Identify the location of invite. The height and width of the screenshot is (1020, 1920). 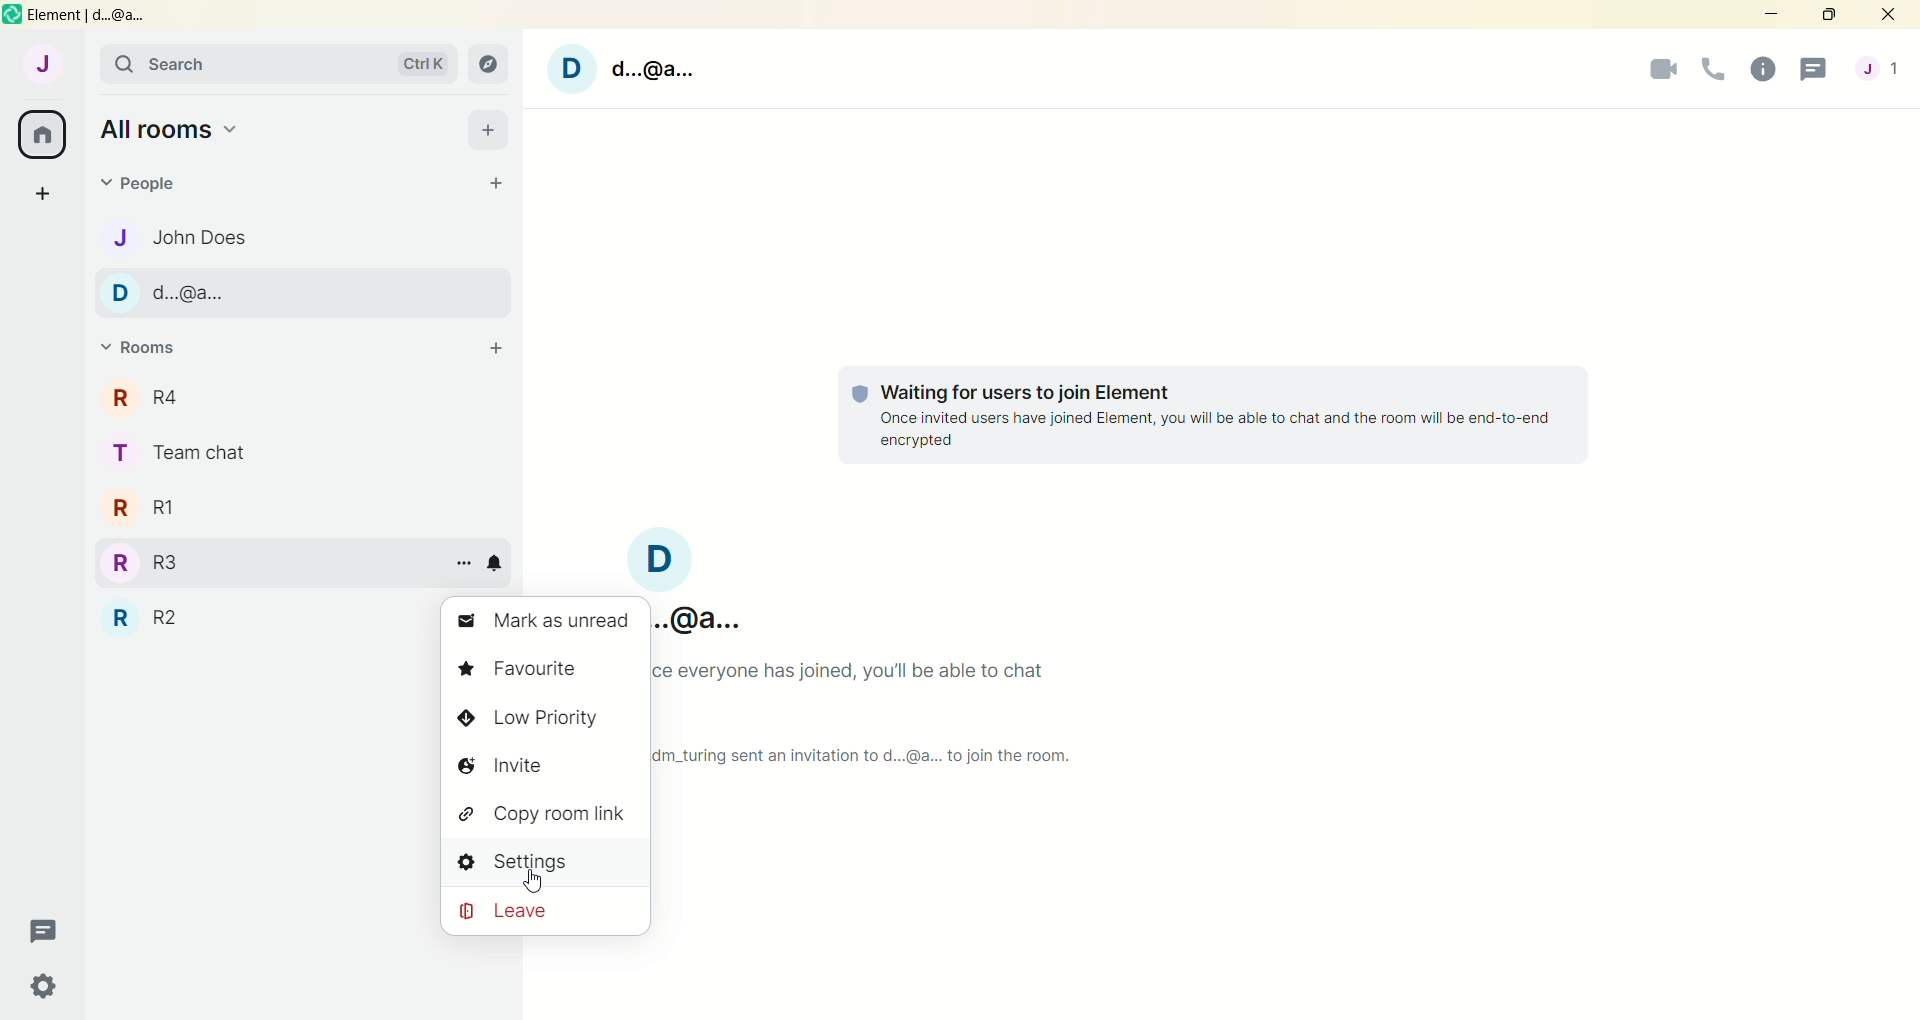
(544, 765).